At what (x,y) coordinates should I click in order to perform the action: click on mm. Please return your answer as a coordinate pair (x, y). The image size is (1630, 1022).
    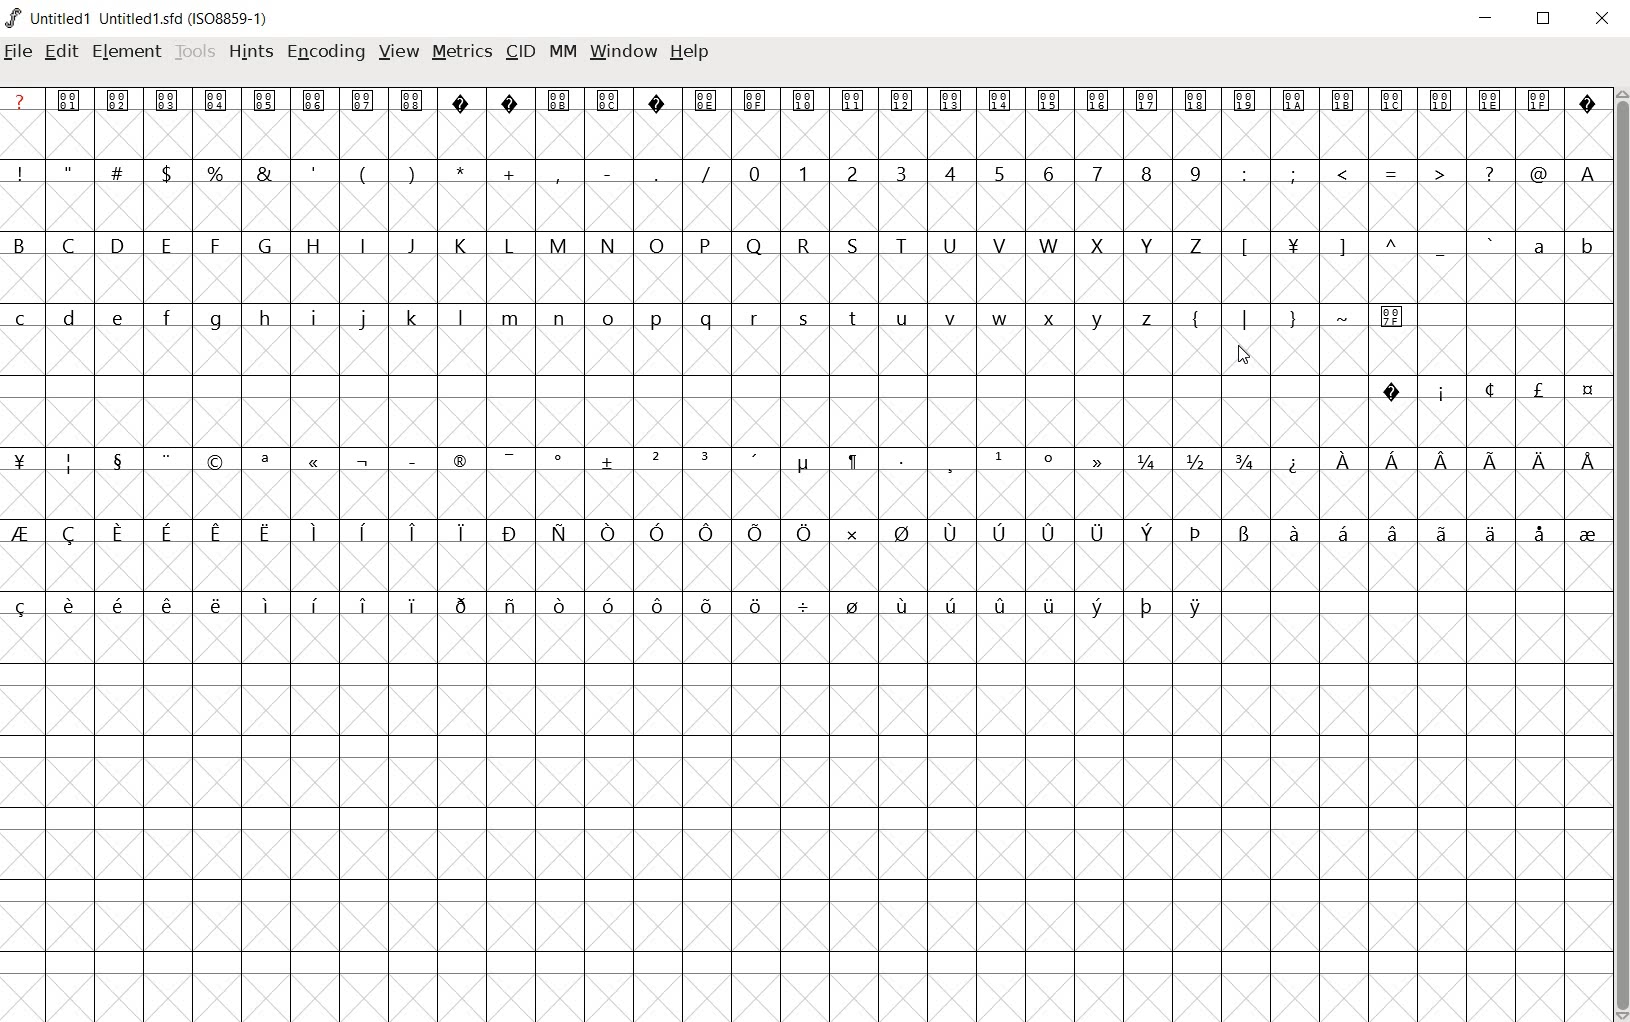
    Looking at the image, I should click on (563, 50).